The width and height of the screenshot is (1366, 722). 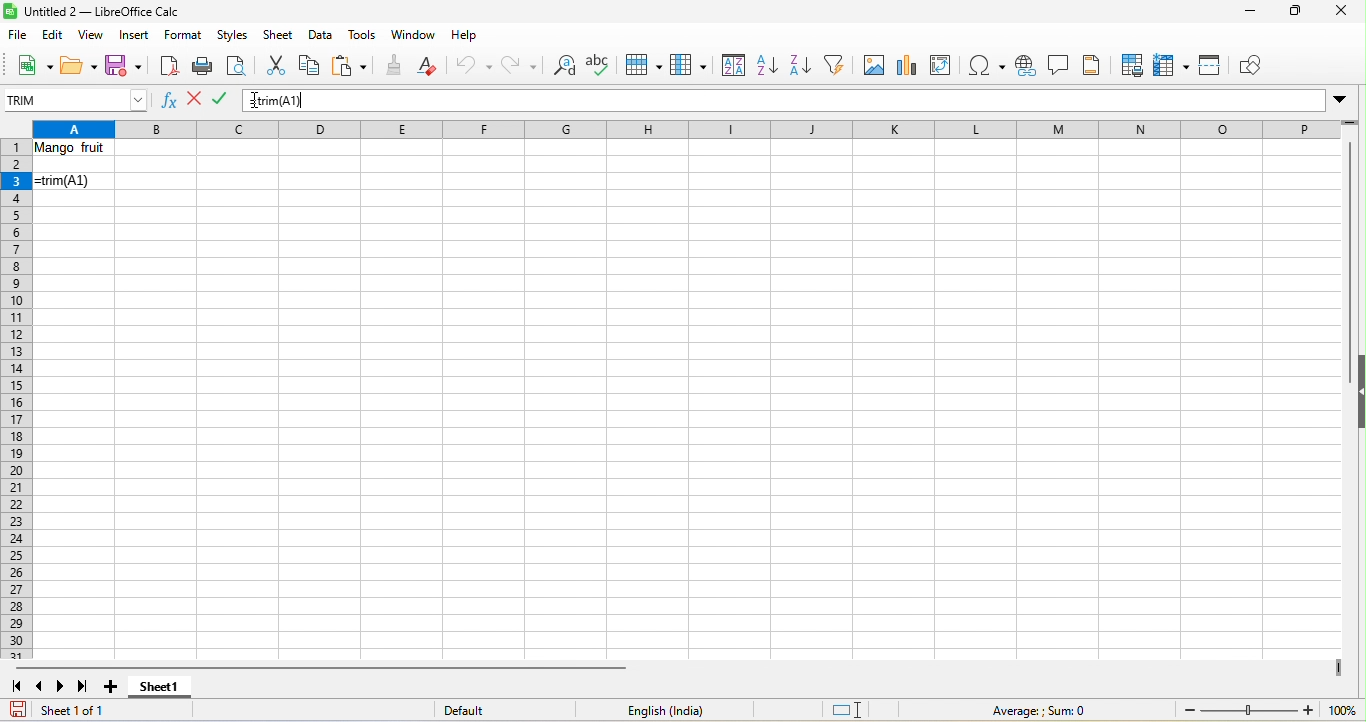 What do you see at coordinates (1095, 65) in the screenshot?
I see `header and footer` at bounding box center [1095, 65].